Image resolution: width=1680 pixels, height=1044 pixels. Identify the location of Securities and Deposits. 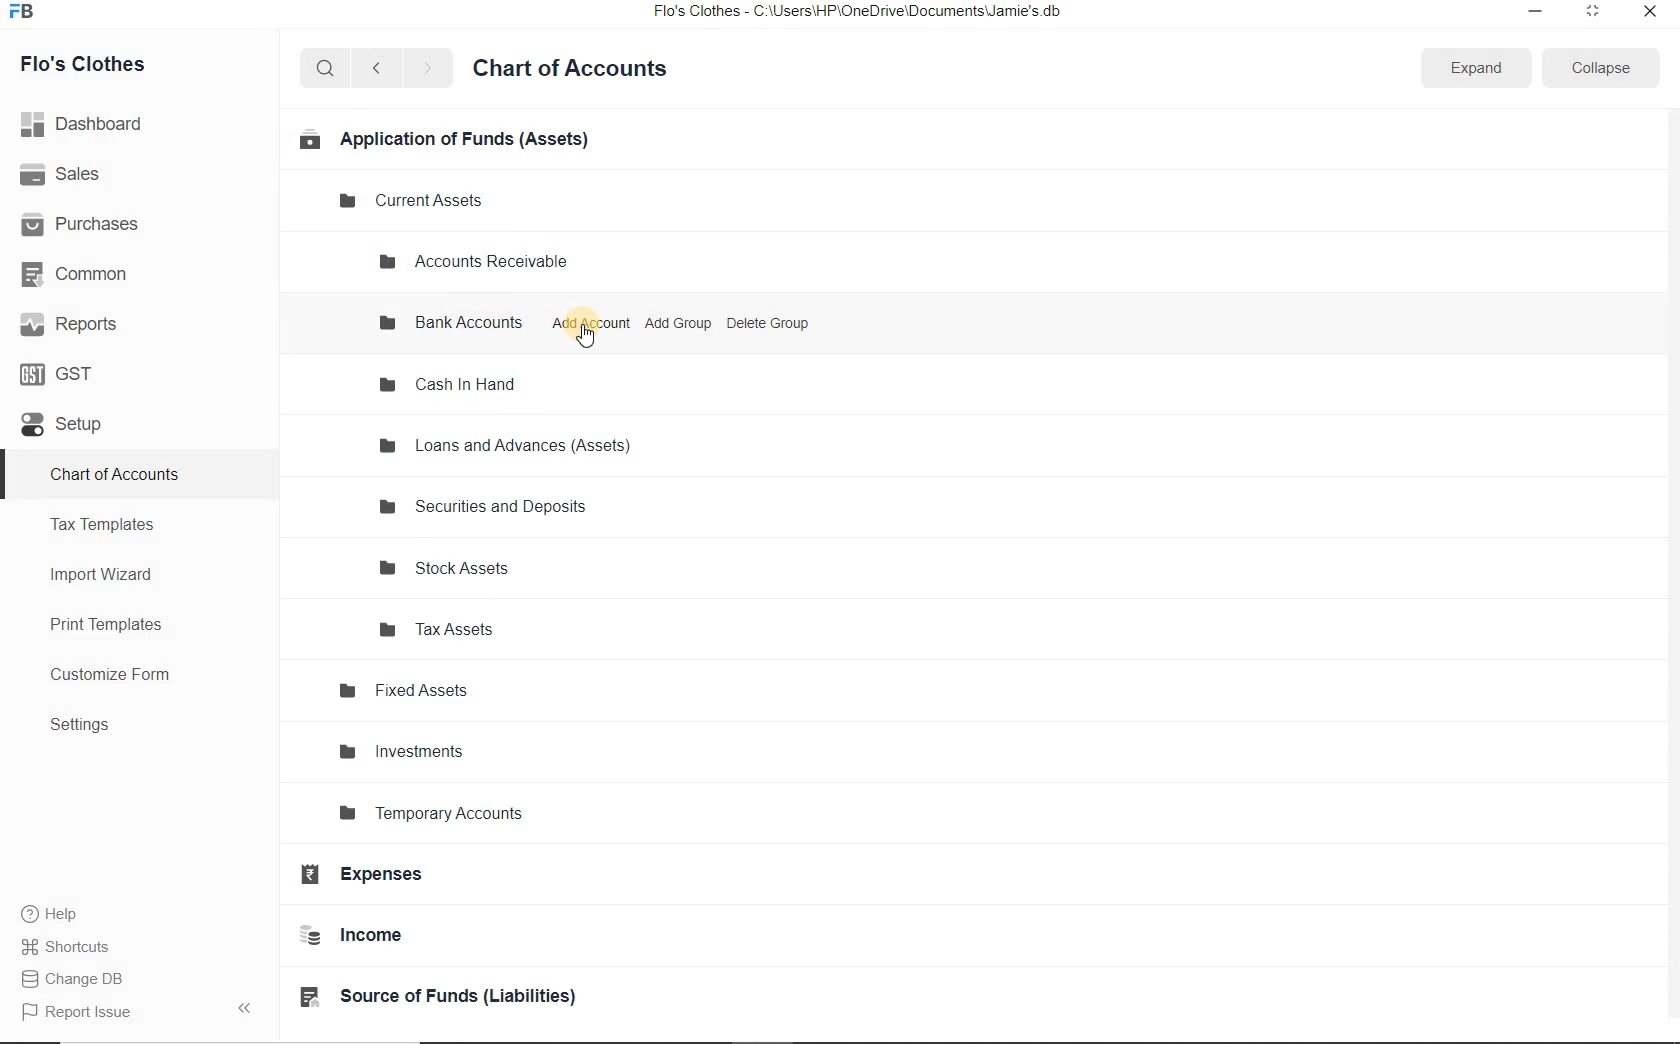
(487, 506).